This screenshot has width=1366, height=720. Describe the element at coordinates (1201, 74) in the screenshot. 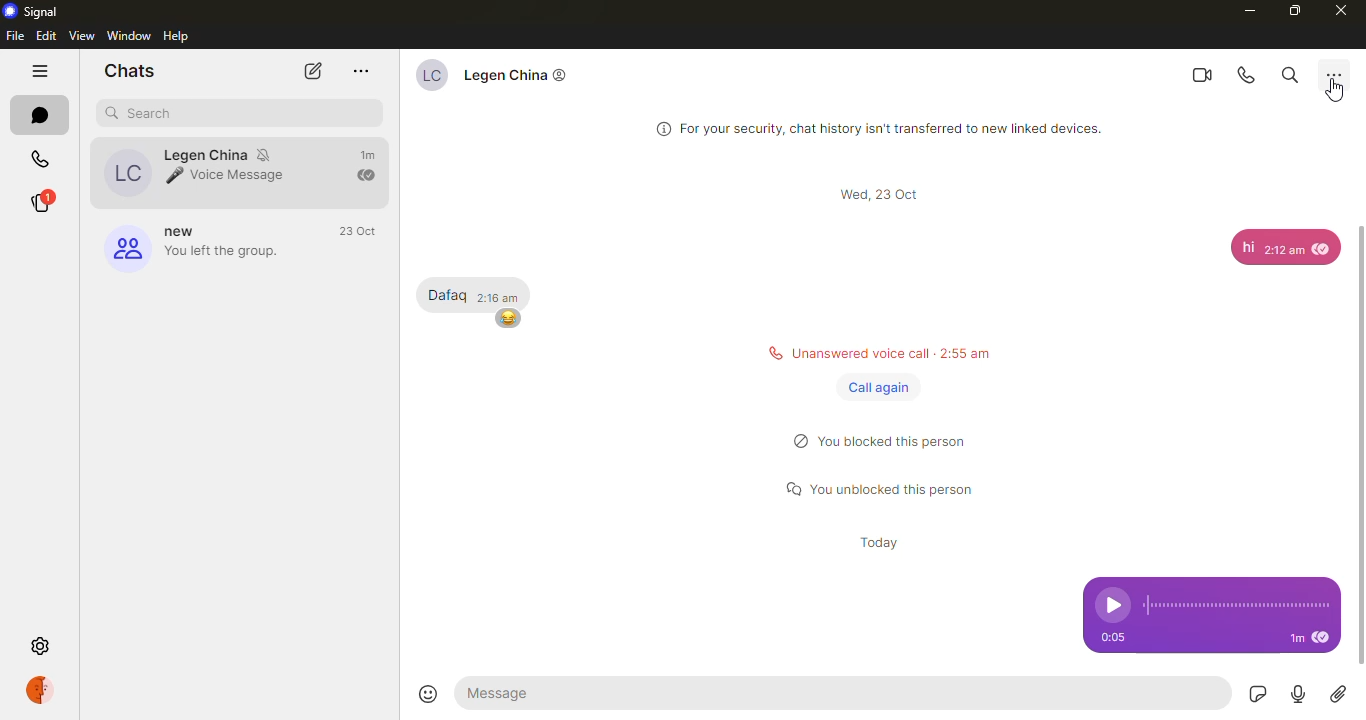

I see `video call` at that location.